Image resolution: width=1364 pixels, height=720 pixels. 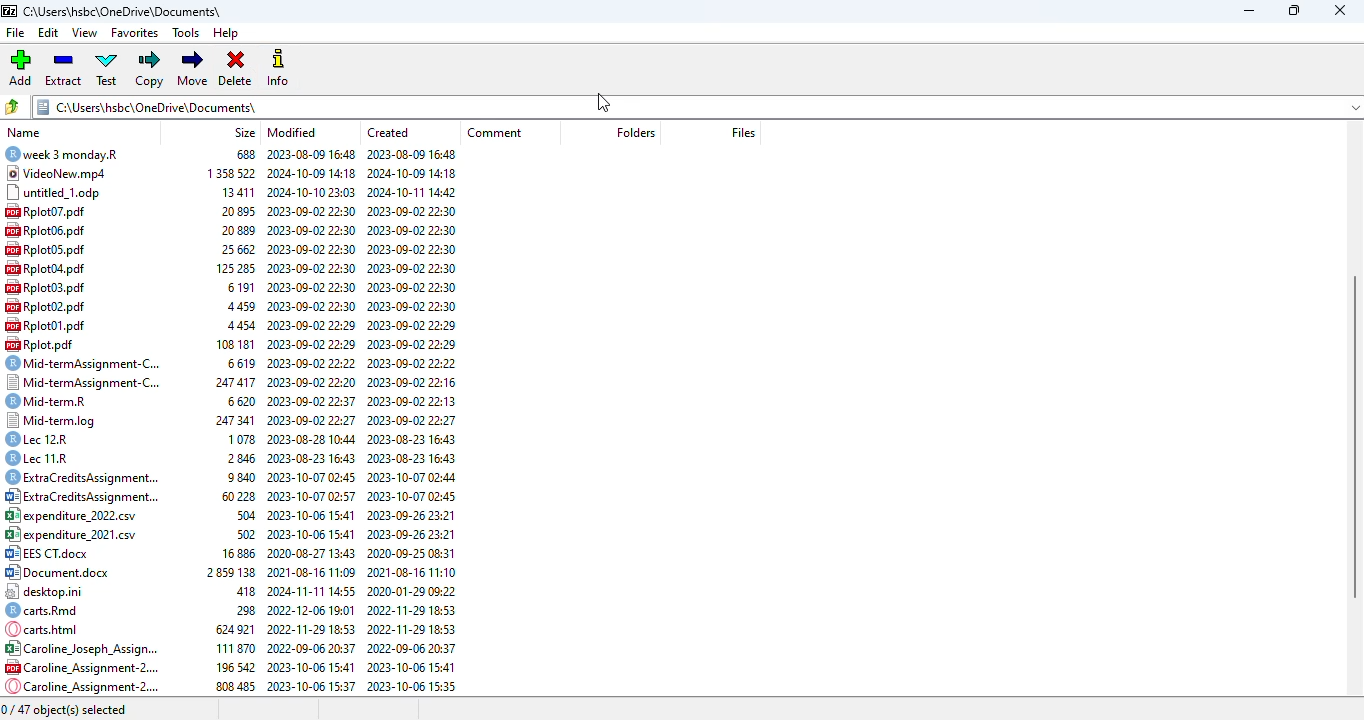 What do you see at coordinates (312, 461) in the screenshot?
I see `2023-08-23 16:43` at bounding box center [312, 461].